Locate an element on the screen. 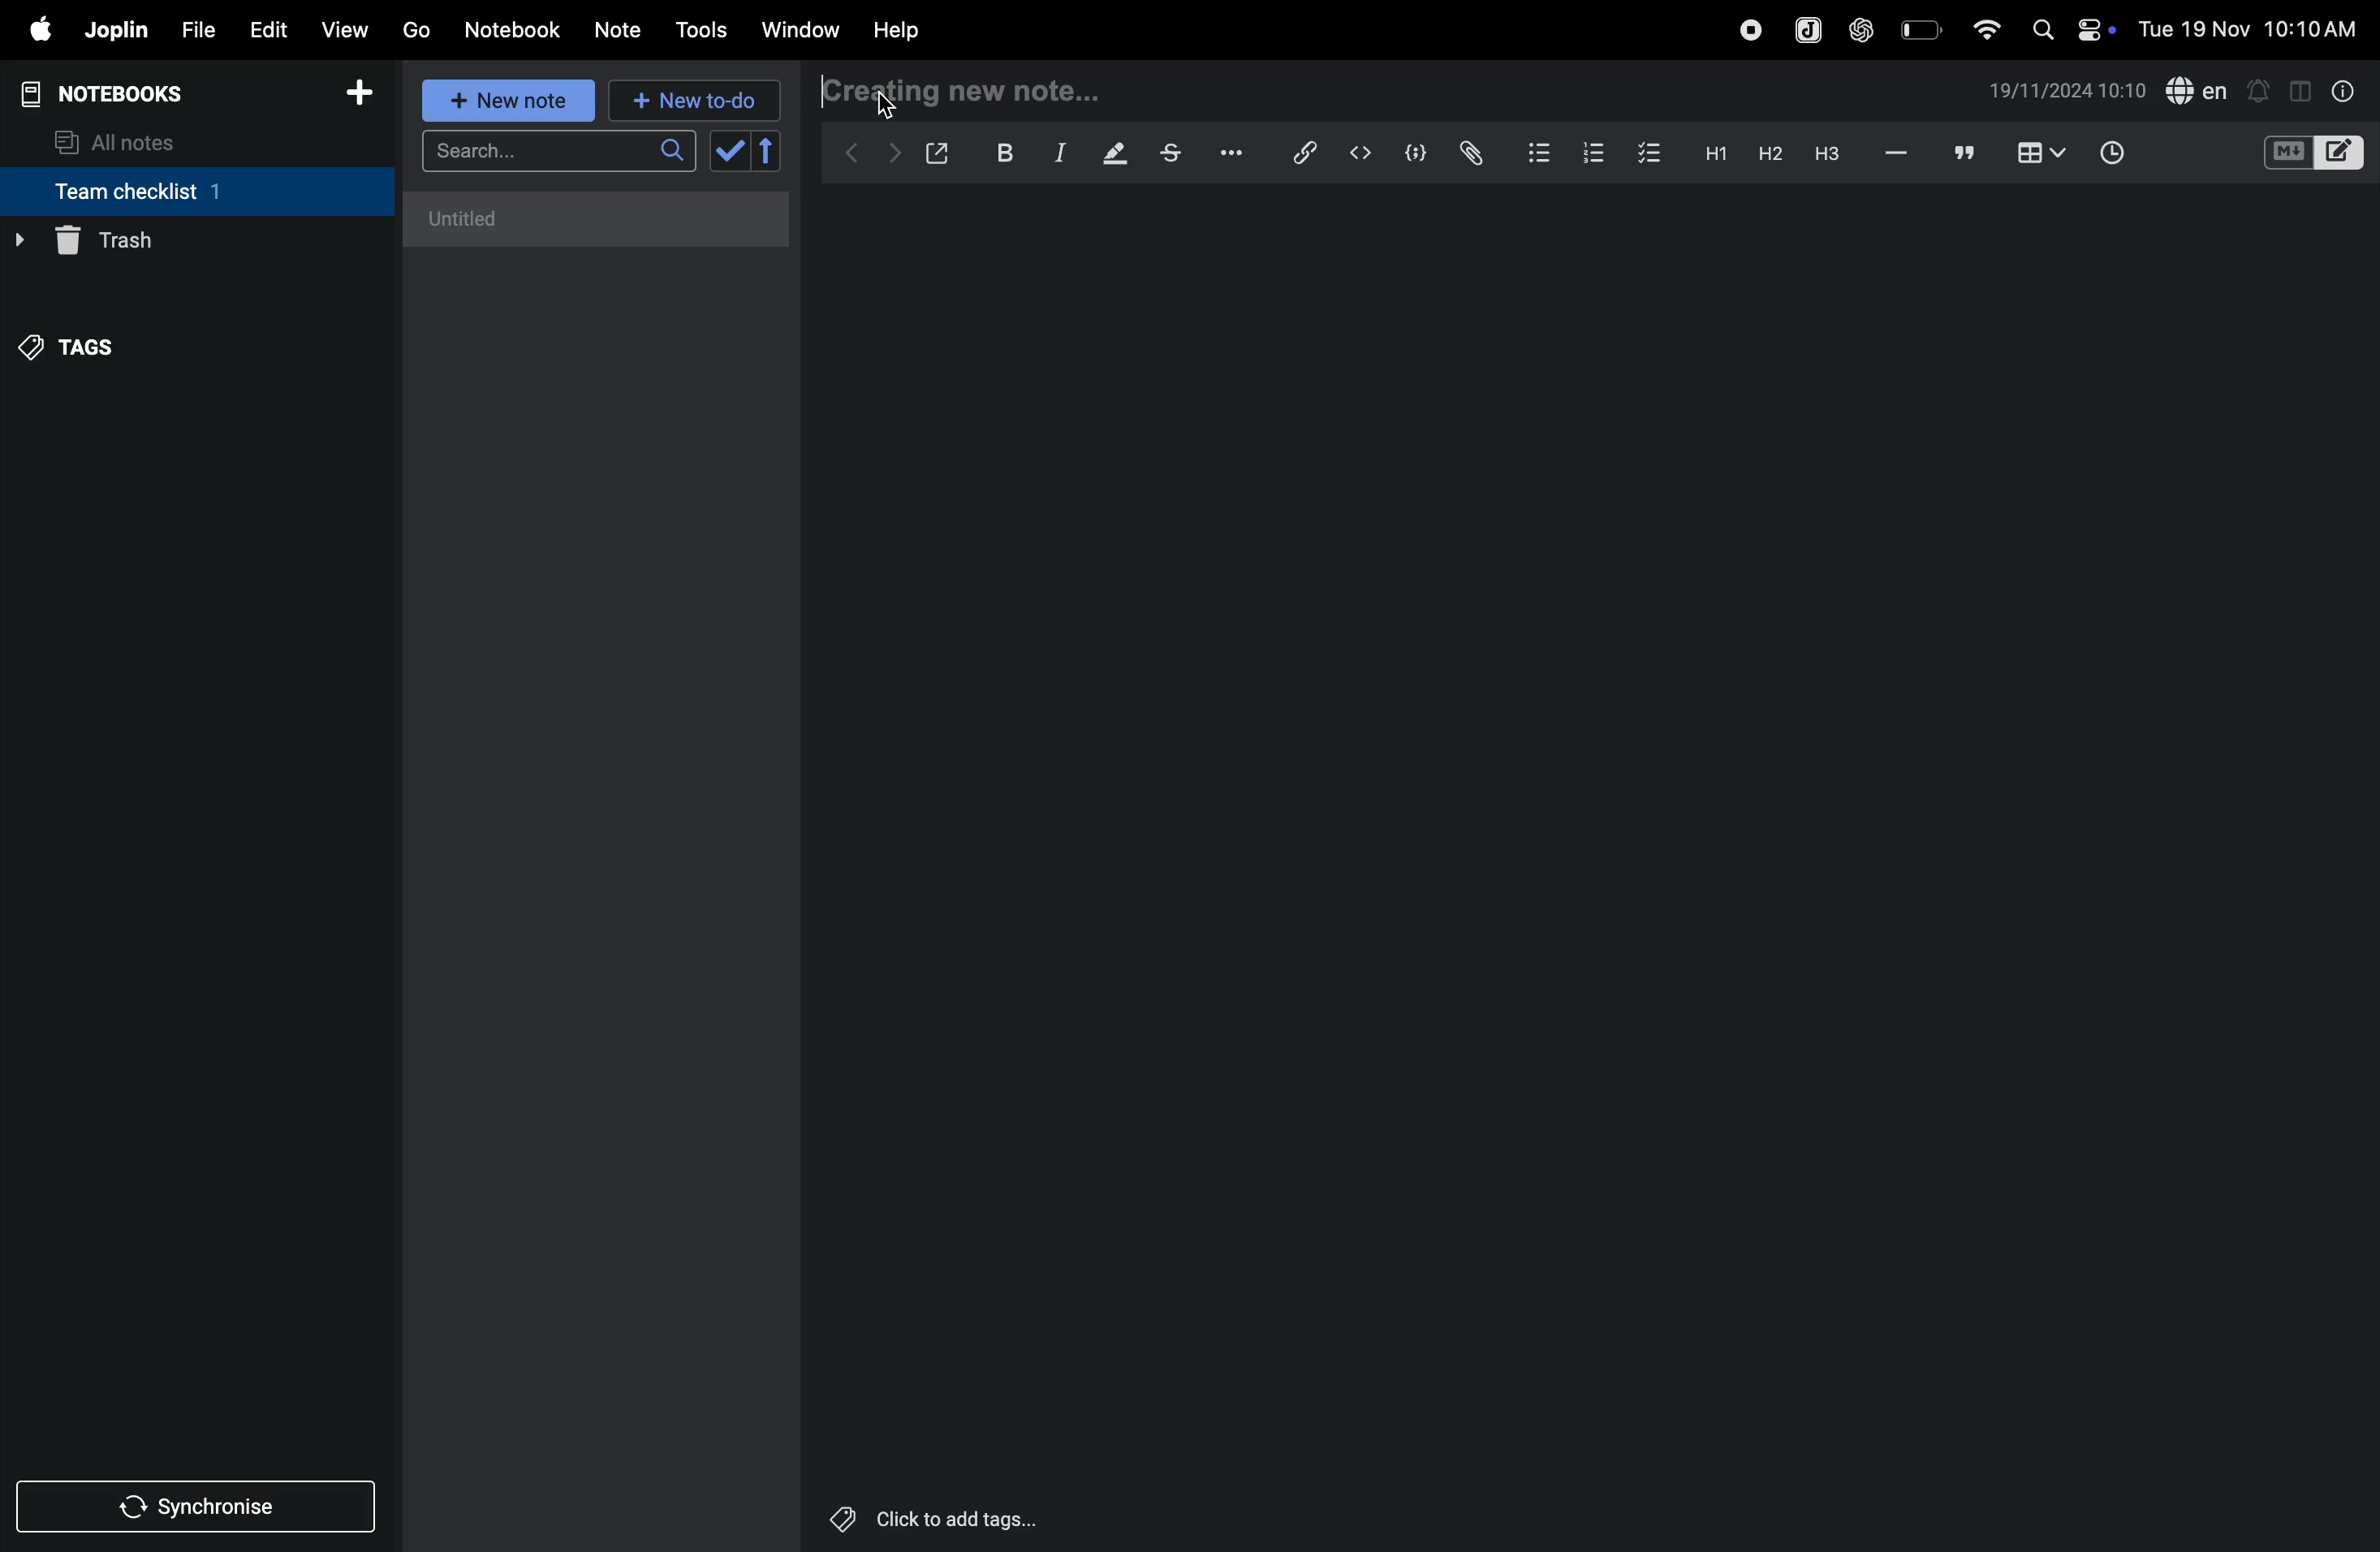 The image size is (2380, 1552). synchronize is located at coordinates (200, 1505).